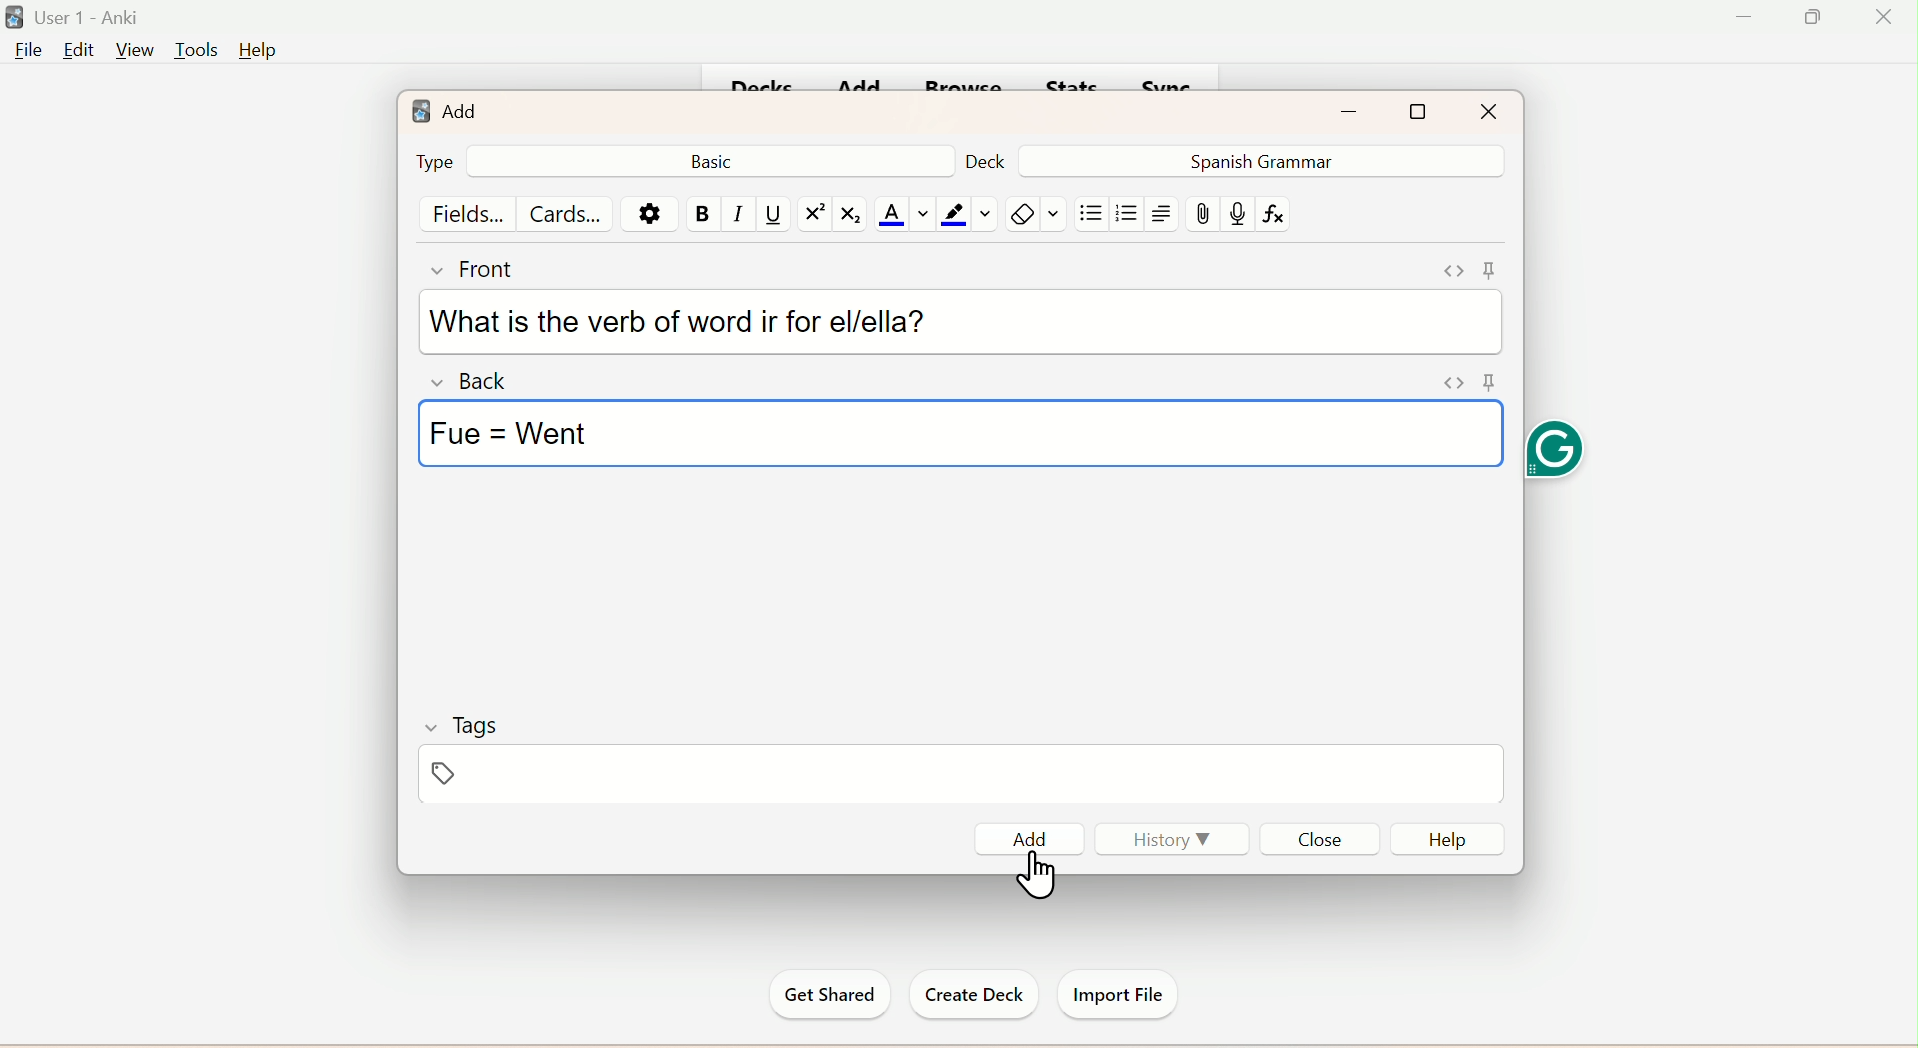 The height and width of the screenshot is (1048, 1918). Describe the element at coordinates (476, 778) in the screenshot. I see `Tags` at that location.